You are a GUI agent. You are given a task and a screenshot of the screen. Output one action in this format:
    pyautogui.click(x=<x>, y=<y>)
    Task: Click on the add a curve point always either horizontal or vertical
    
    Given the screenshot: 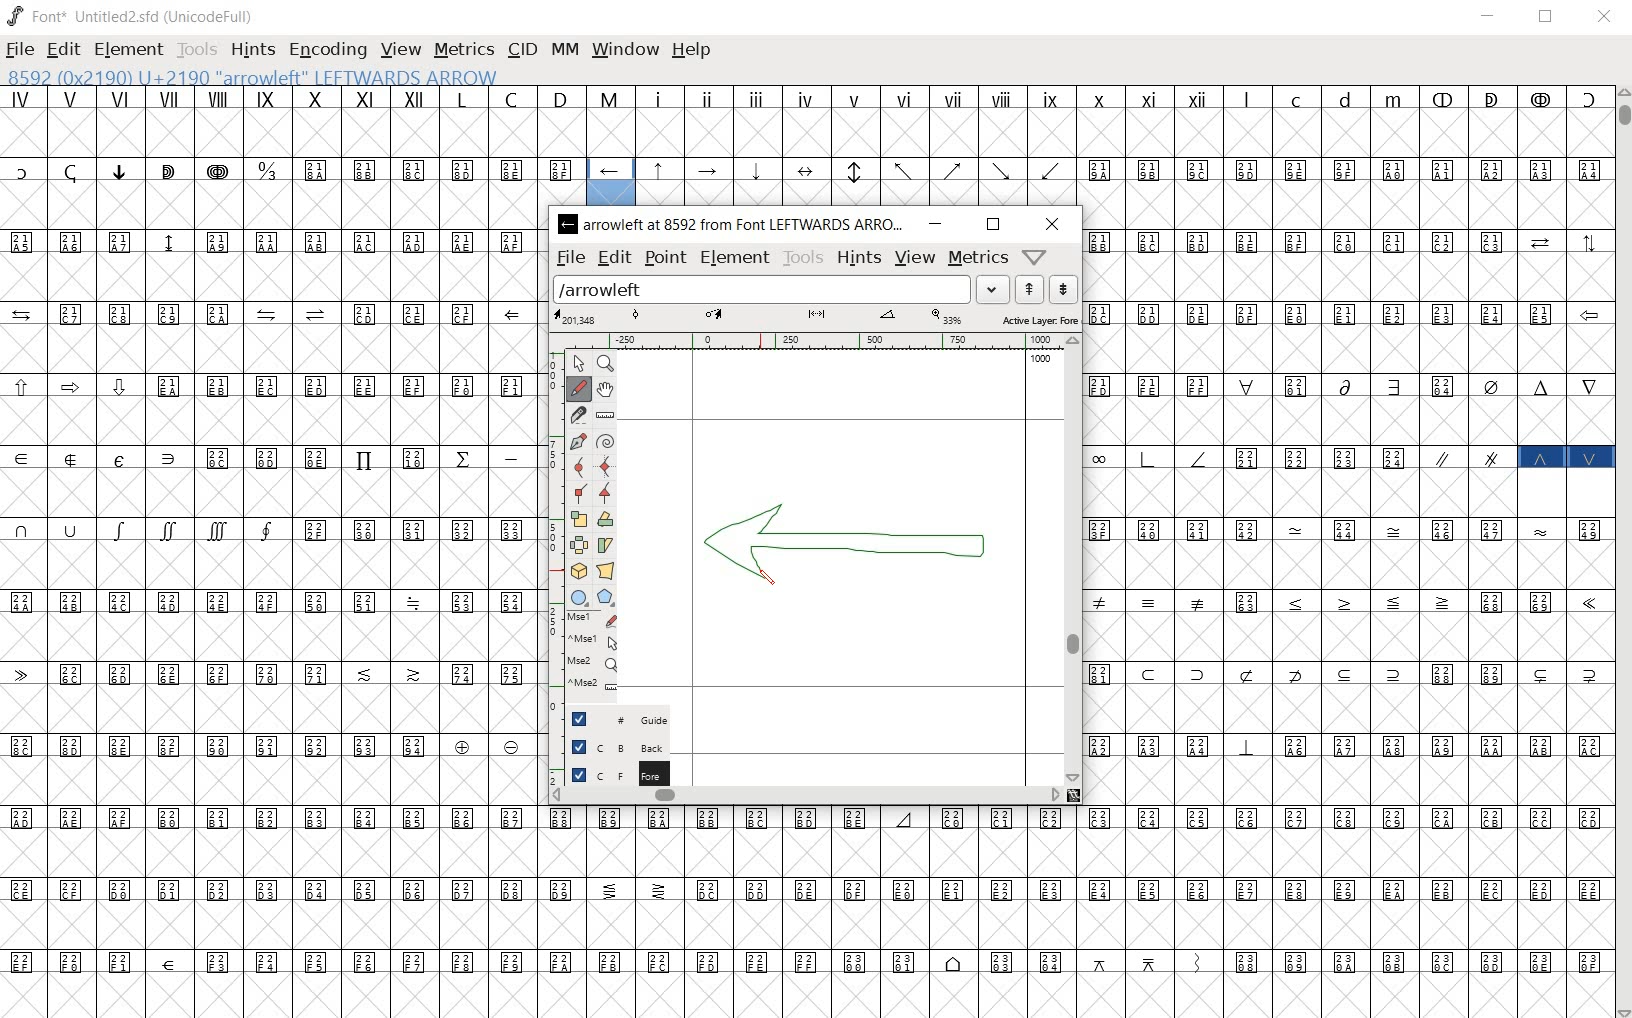 What is the action you would take?
    pyautogui.click(x=606, y=465)
    